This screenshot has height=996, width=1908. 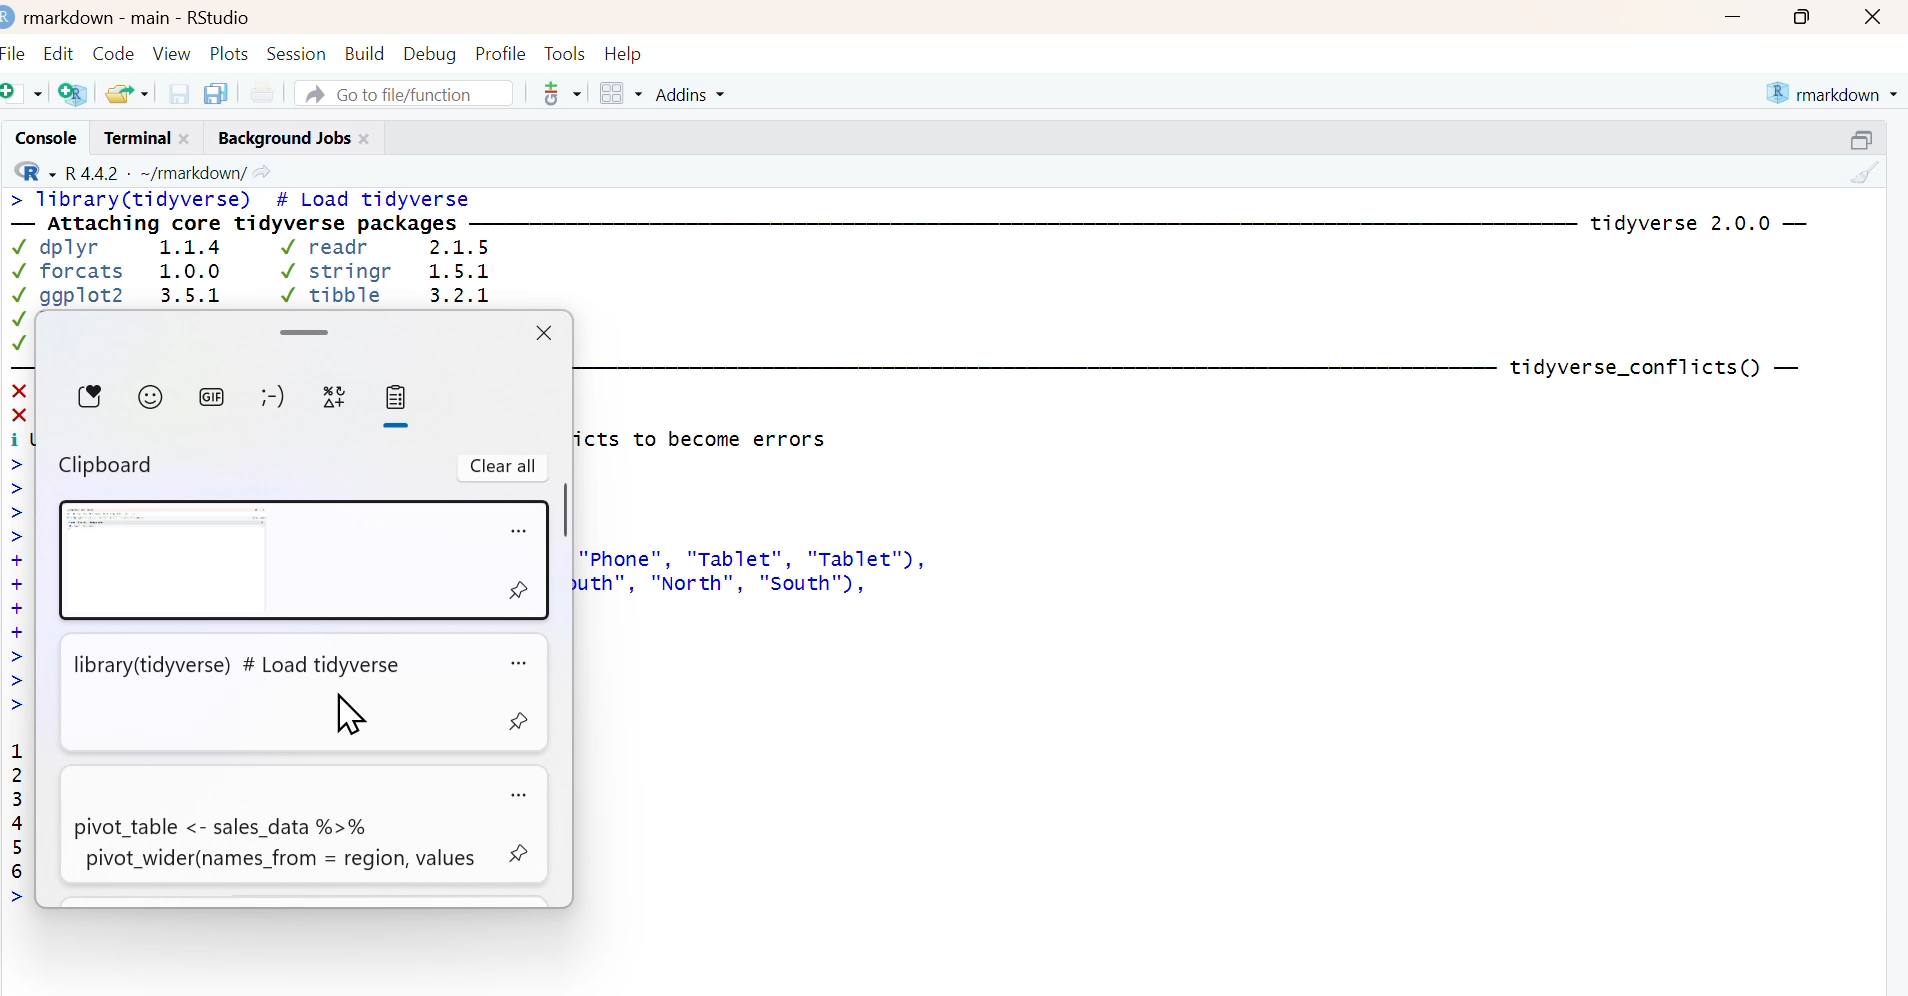 What do you see at coordinates (335, 401) in the screenshot?
I see `symbols` at bounding box center [335, 401].